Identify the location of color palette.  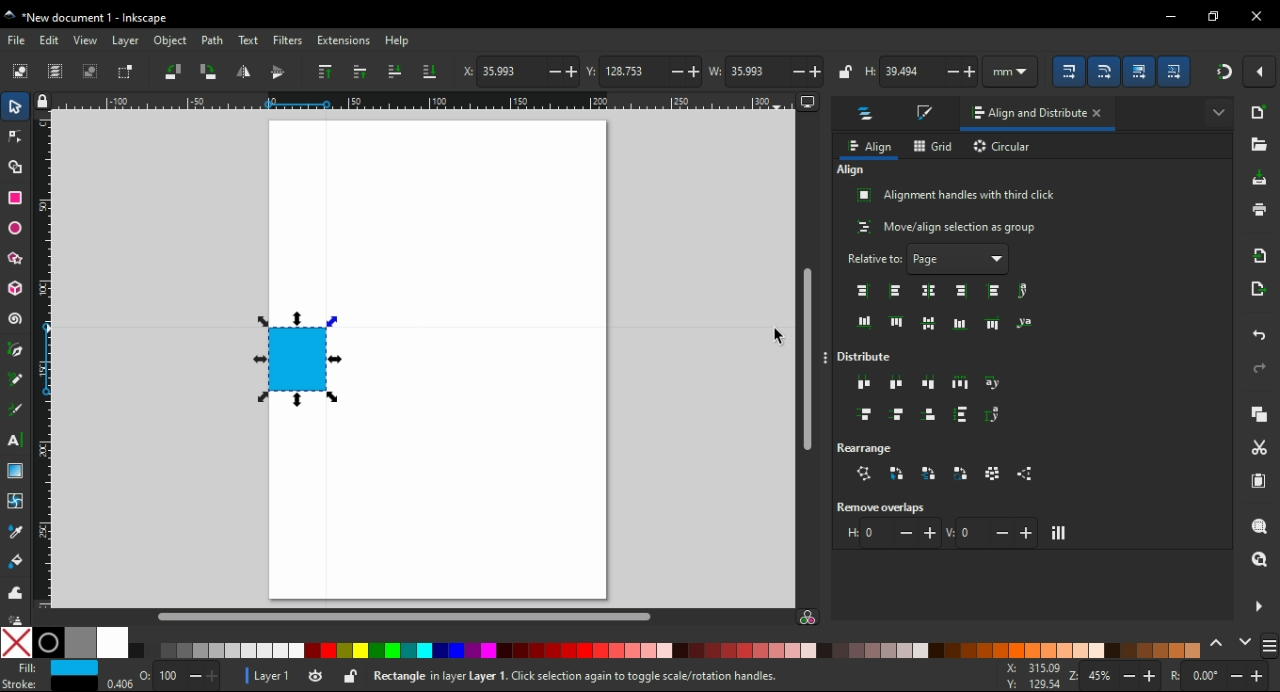
(667, 650).